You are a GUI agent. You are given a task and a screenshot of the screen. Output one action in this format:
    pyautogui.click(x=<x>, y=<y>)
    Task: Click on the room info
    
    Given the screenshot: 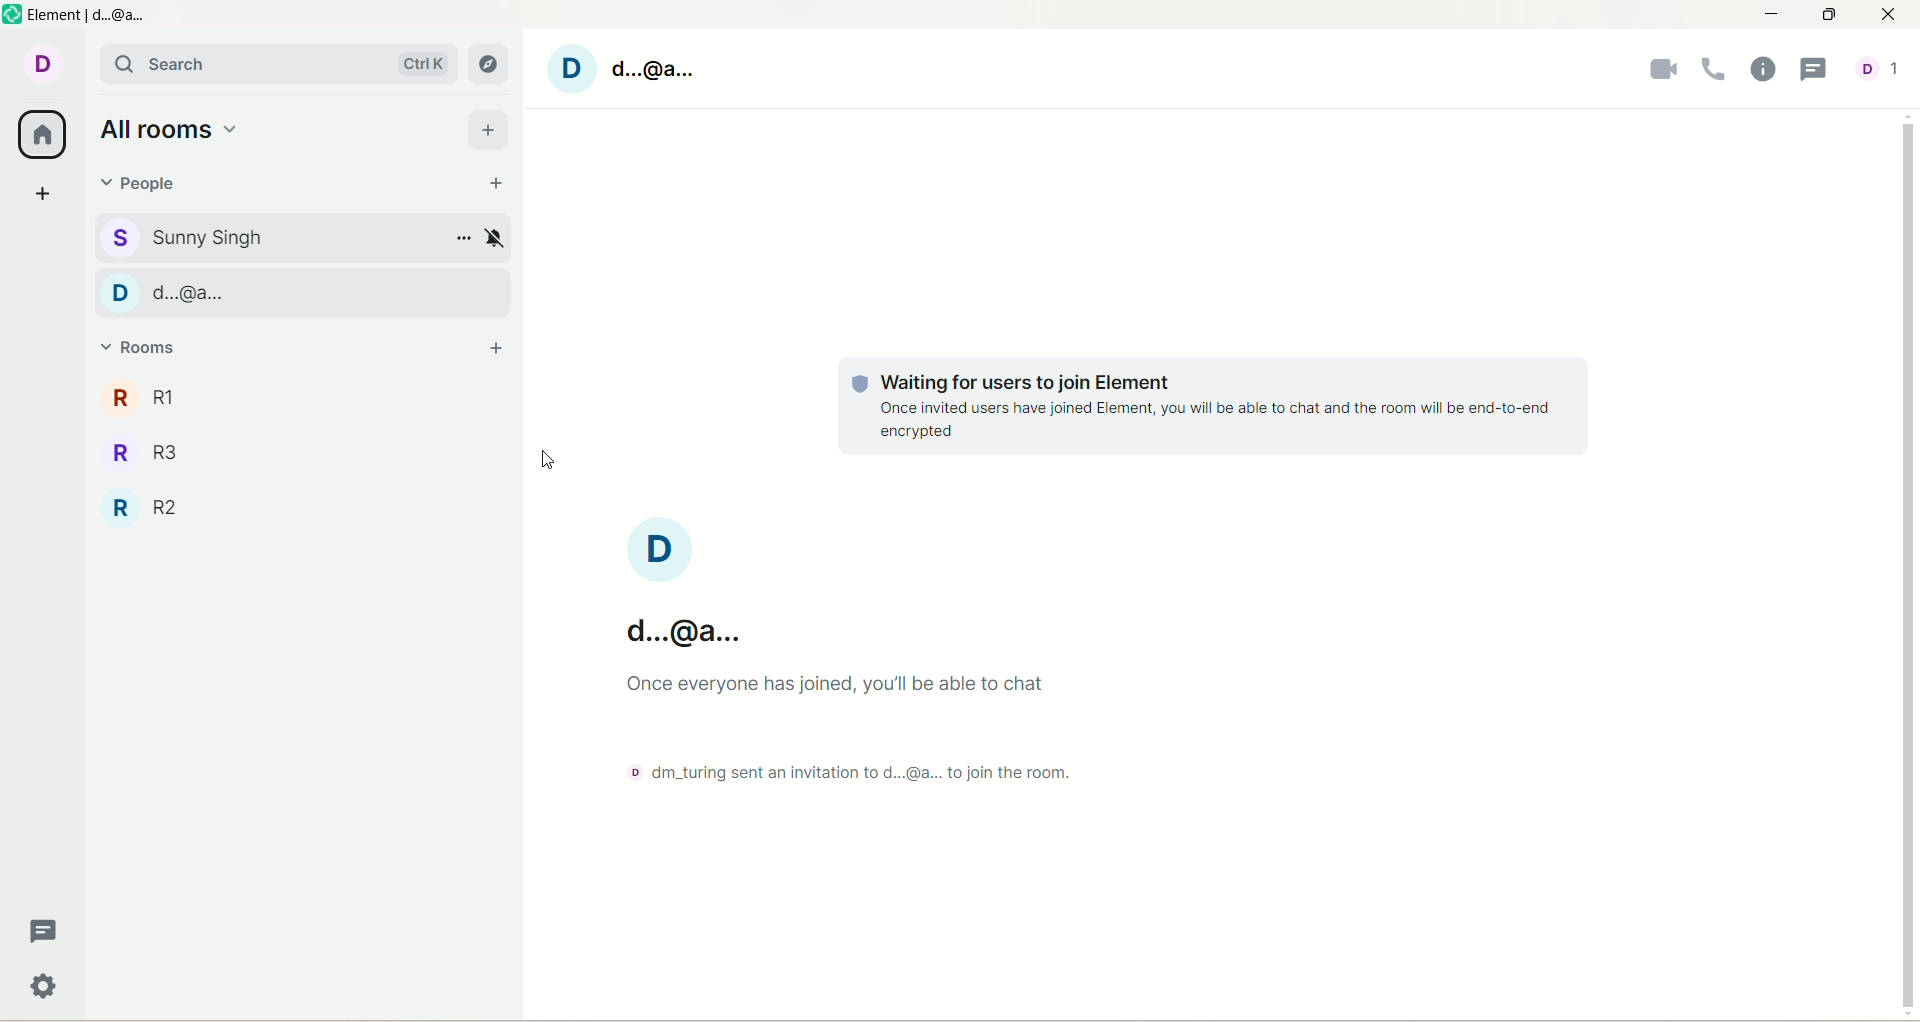 What is the action you would take?
    pyautogui.click(x=1760, y=72)
    